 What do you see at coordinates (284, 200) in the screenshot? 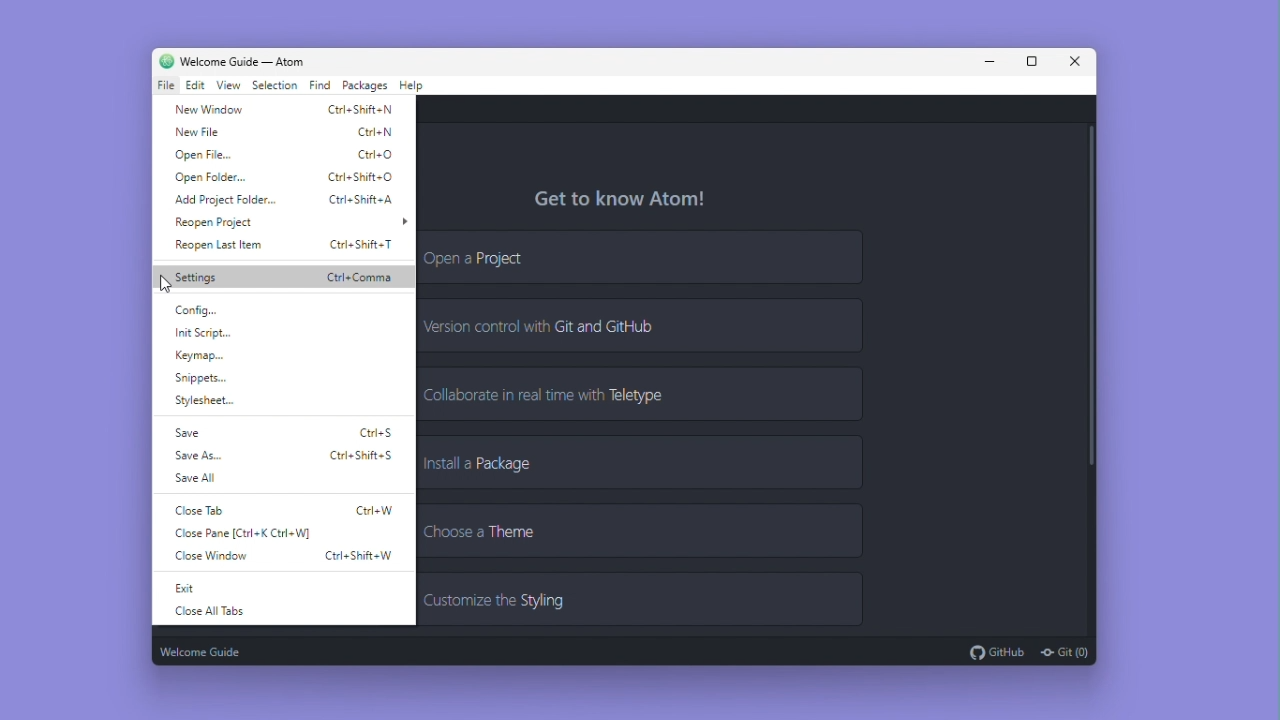
I see `Add project folder Ctrl+Shift+A` at bounding box center [284, 200].